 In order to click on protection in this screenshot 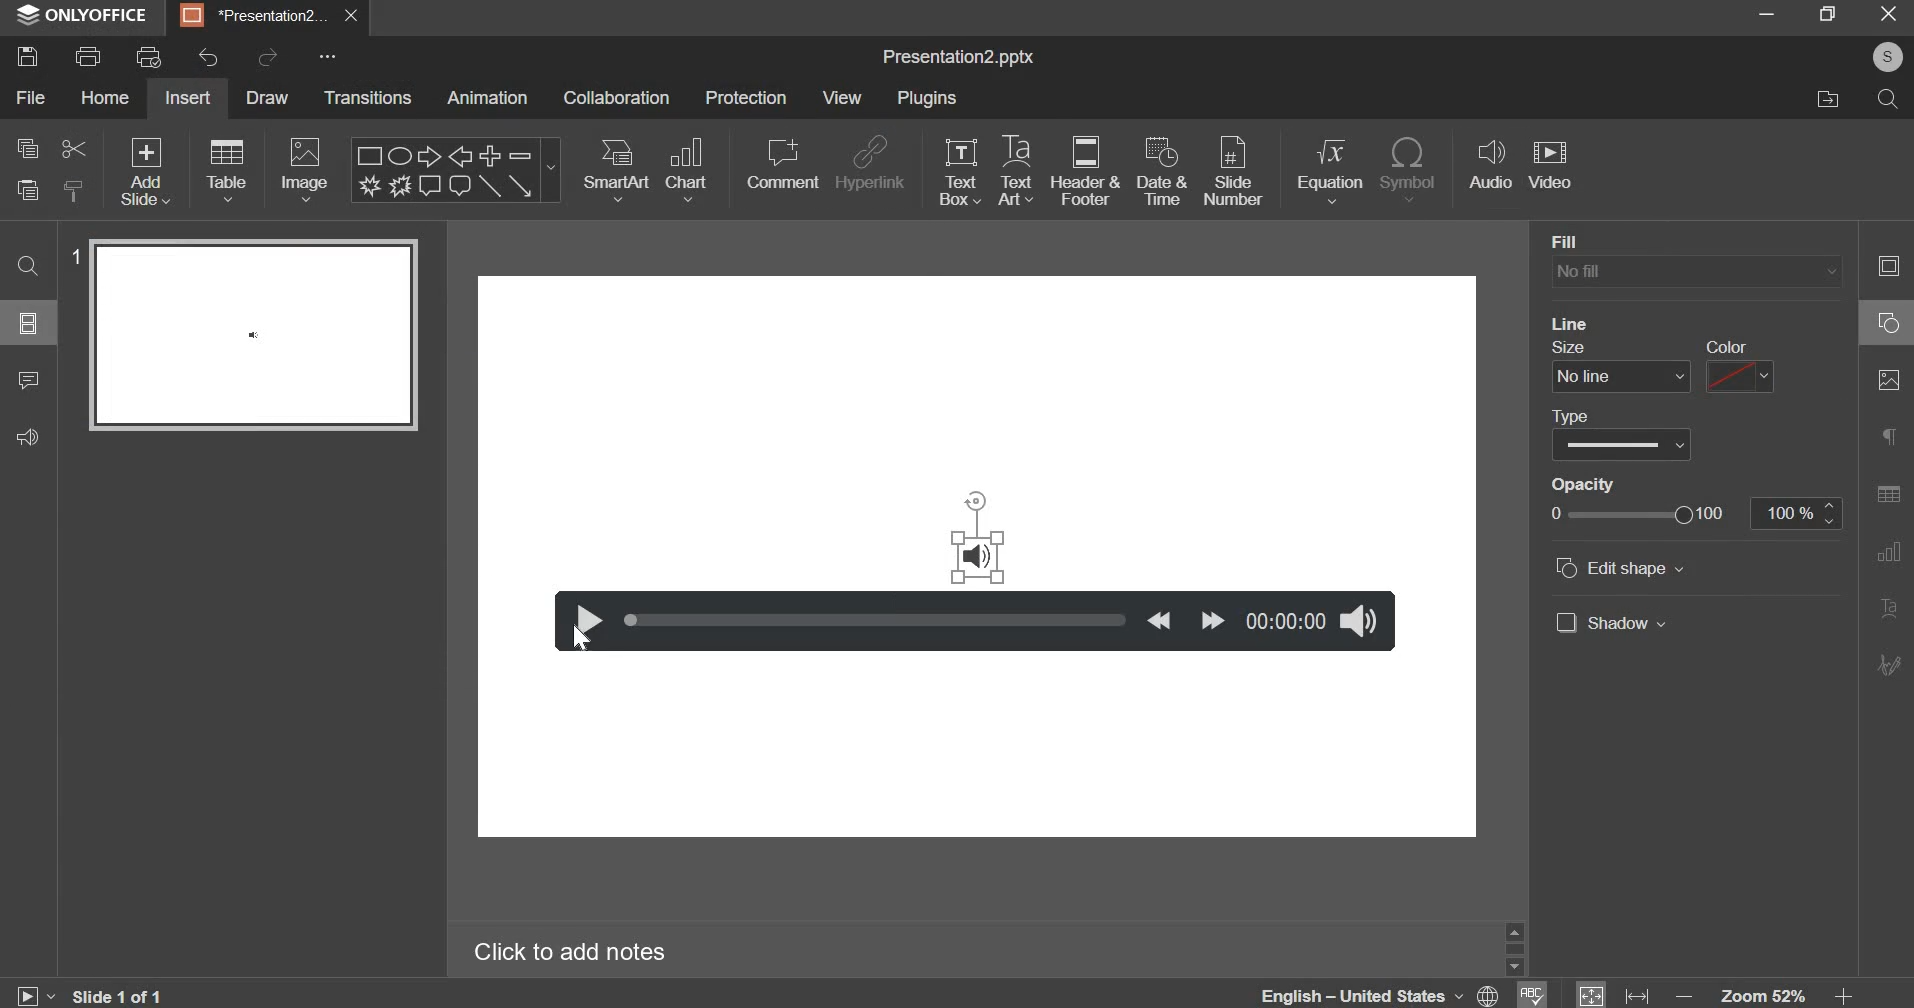, I will do `click(744, 97)`.